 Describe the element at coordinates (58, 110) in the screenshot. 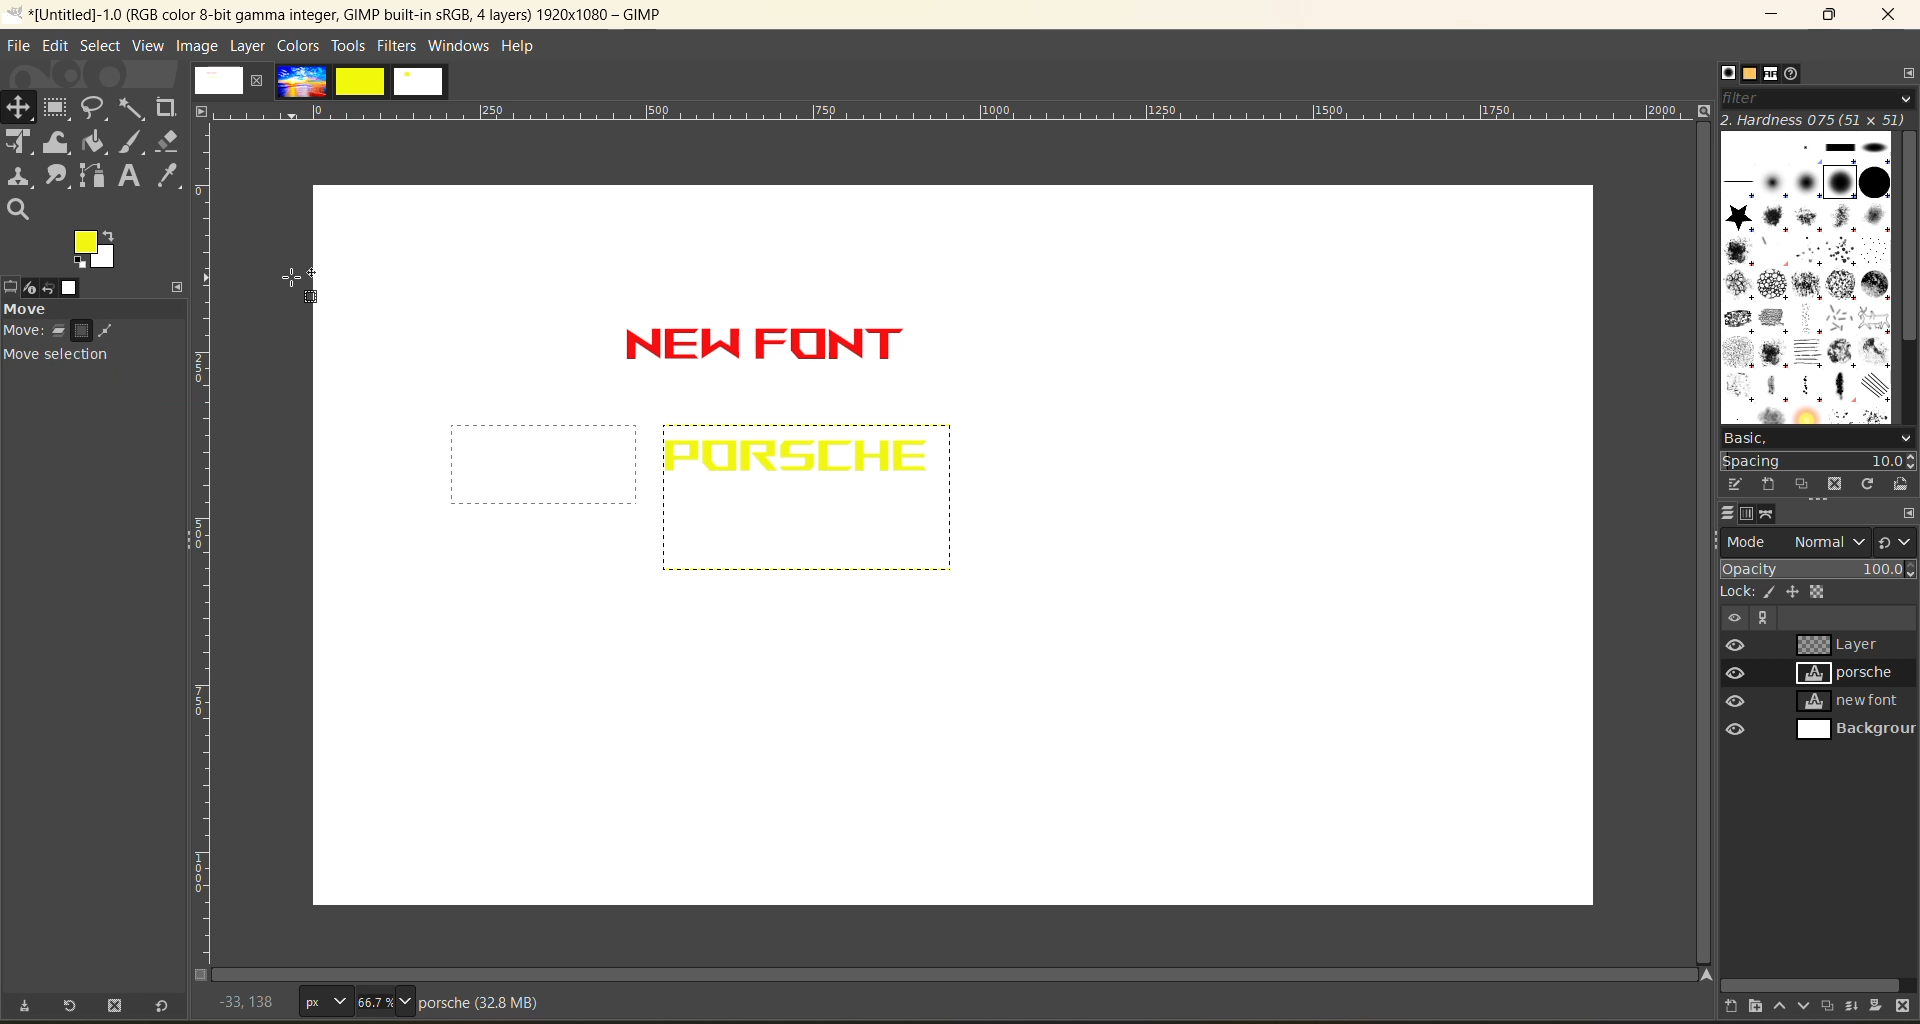

I see `frame` at that location.